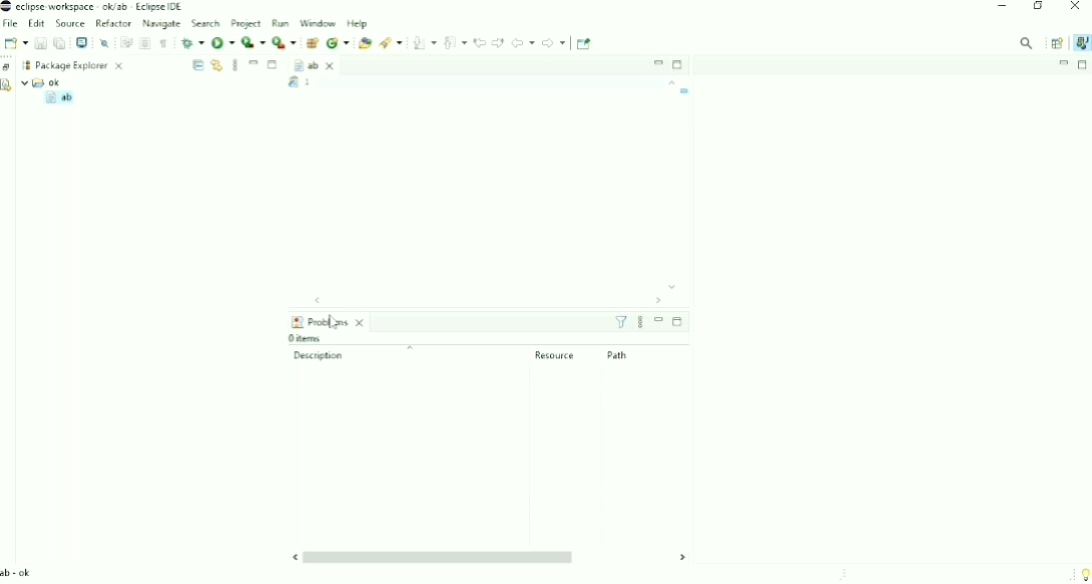 The height and width of the screenshot is (584, 1092). Describe the element at coordinates (26, 64) in the screenshot. I see `Workspace` at that location.